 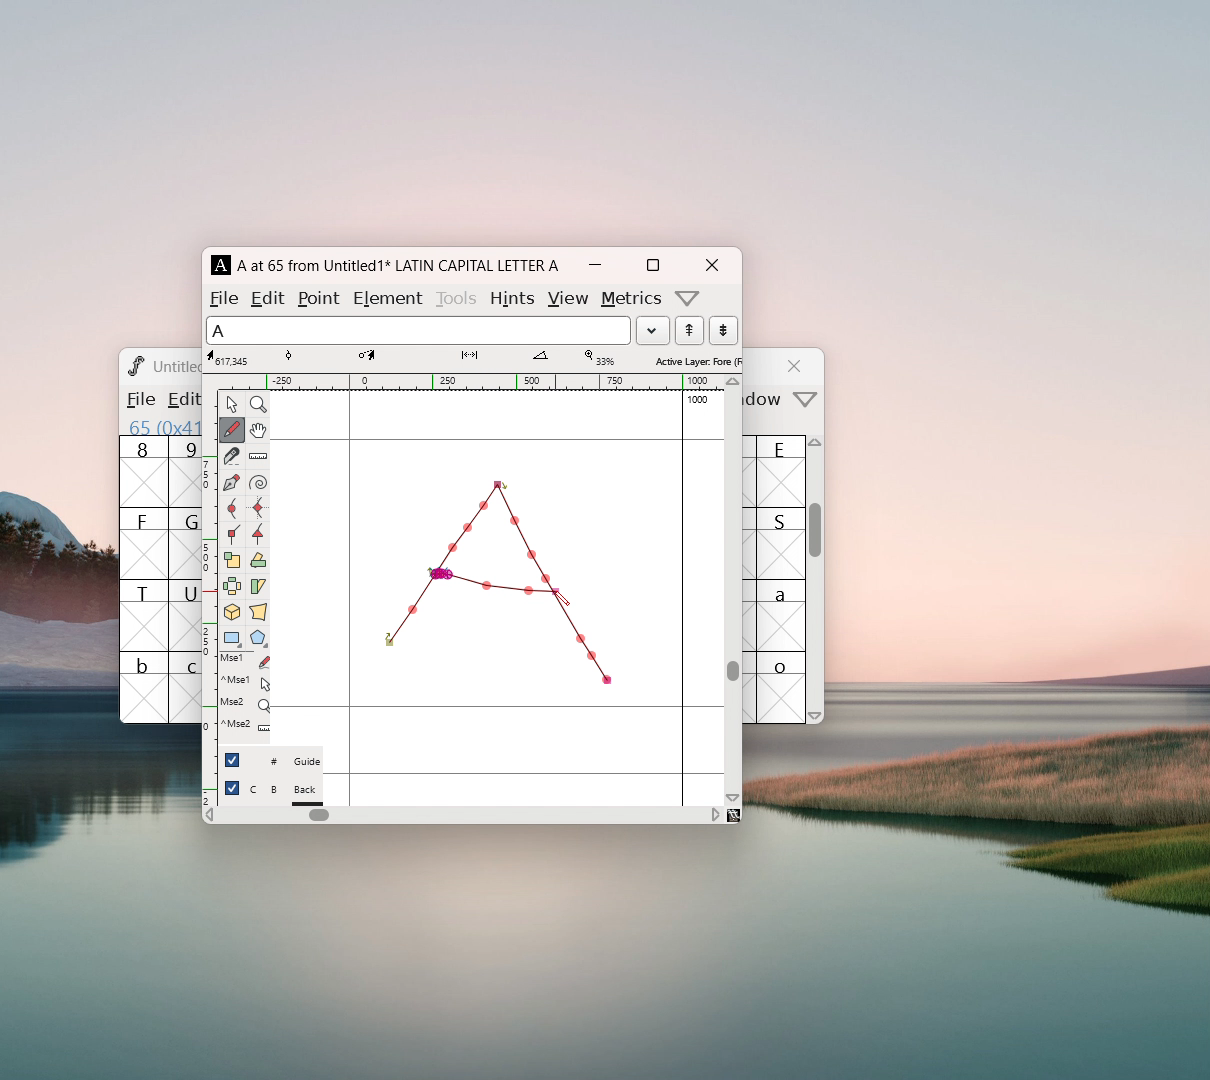 What do you see at coordinates (511, 298) in the screenshot?
I see `hints` at bounding box center [511, 298].